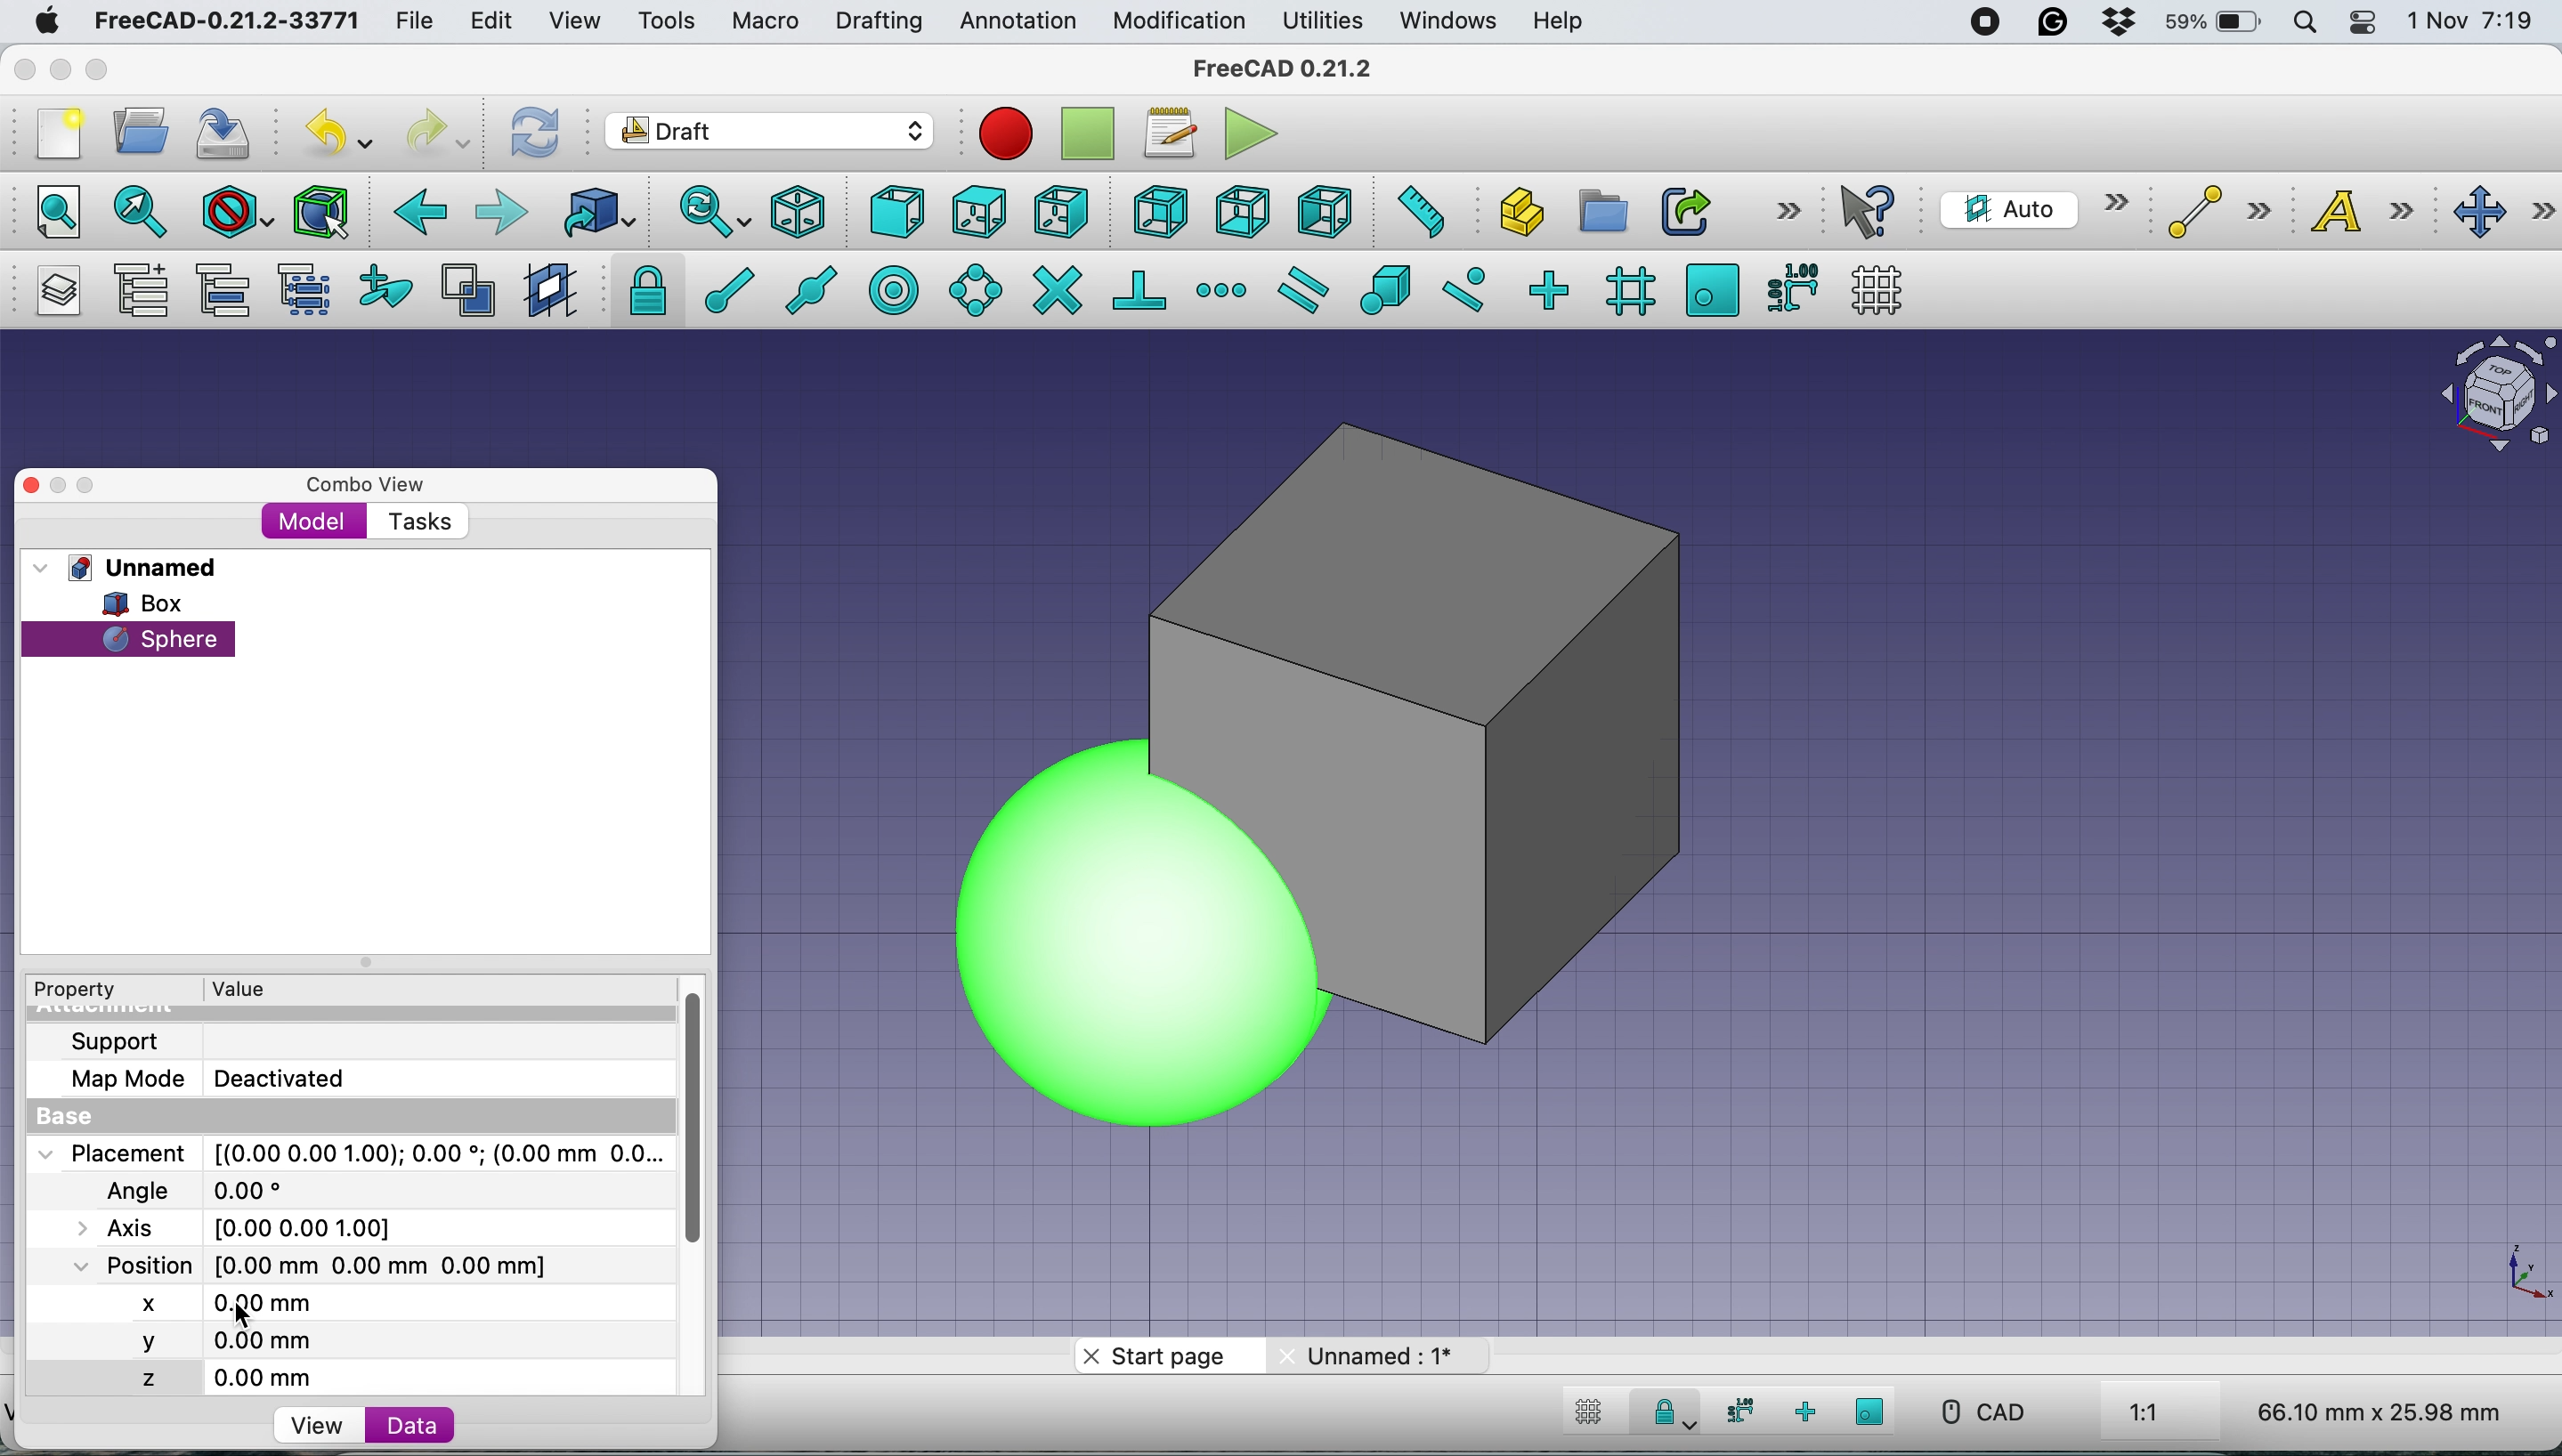 This screenshot has height=1456, width=2562. Describe the element at coordinates (49, 21) in the screenshot. I see `system logo` at that location.